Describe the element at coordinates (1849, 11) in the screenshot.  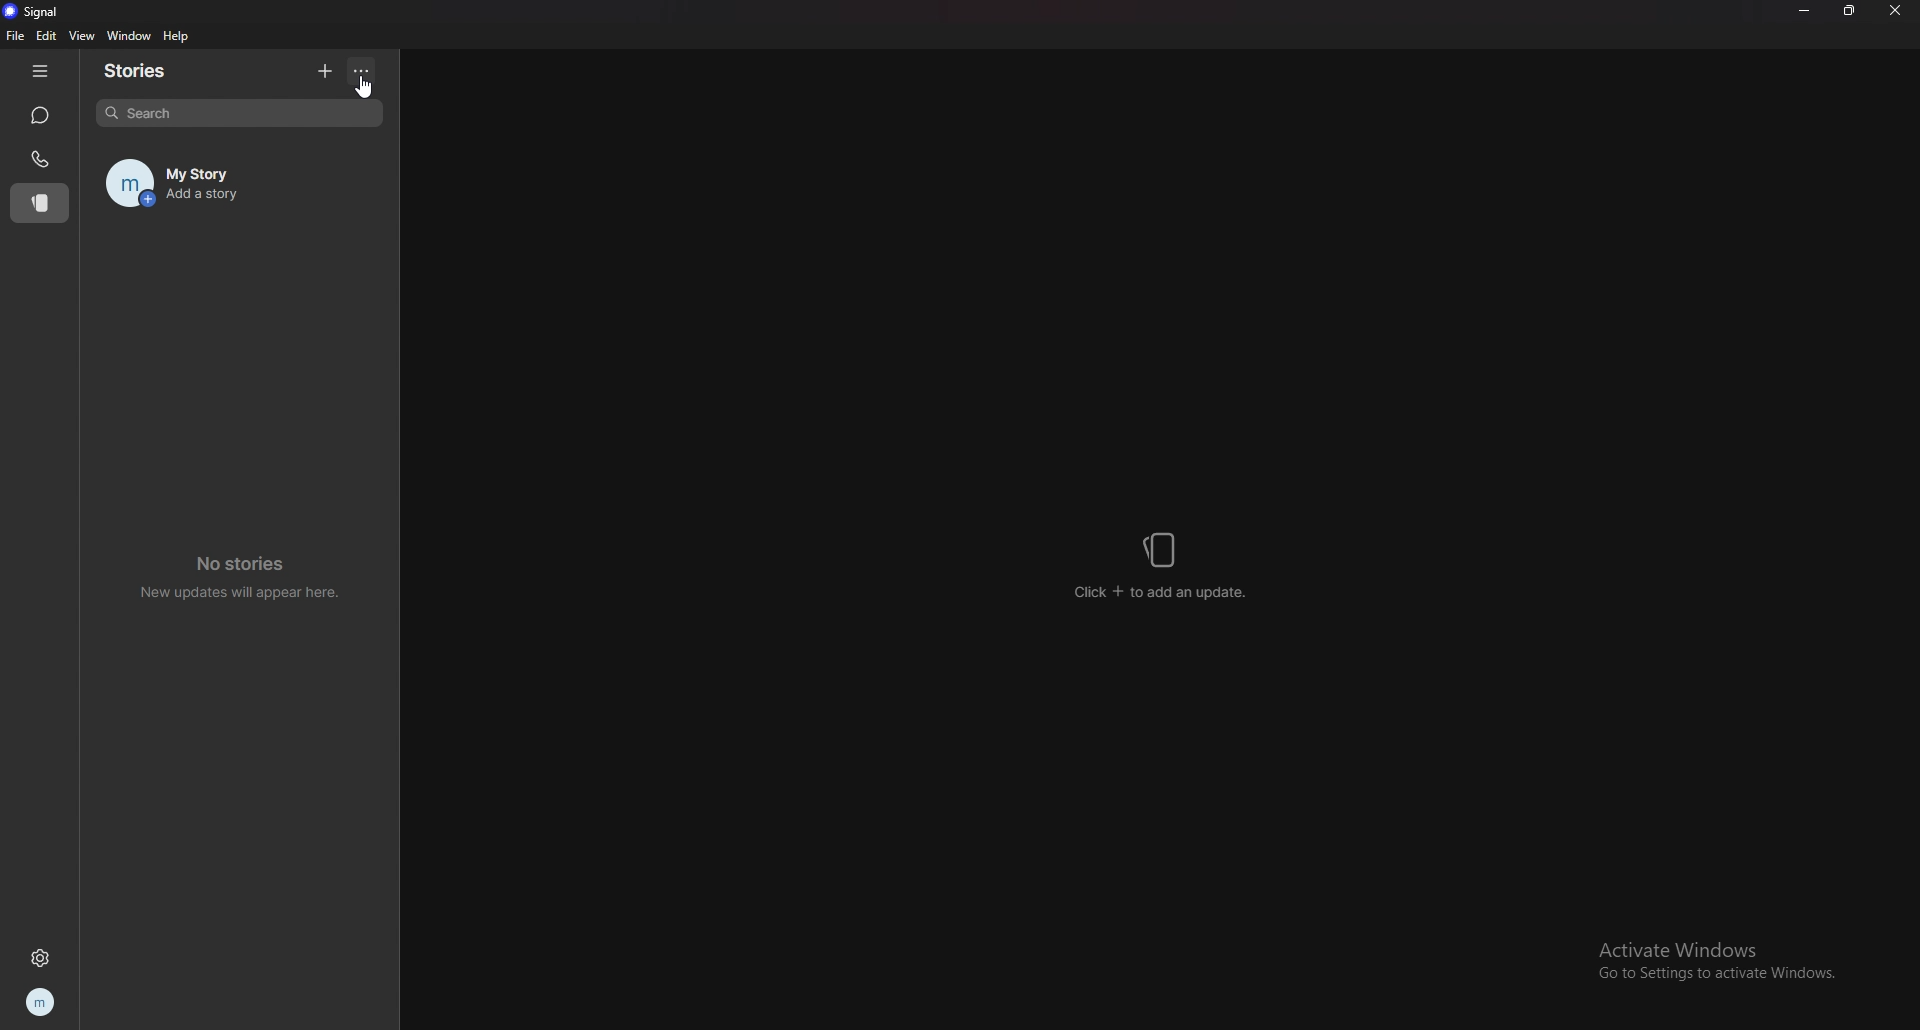
I see `resize` at that location.